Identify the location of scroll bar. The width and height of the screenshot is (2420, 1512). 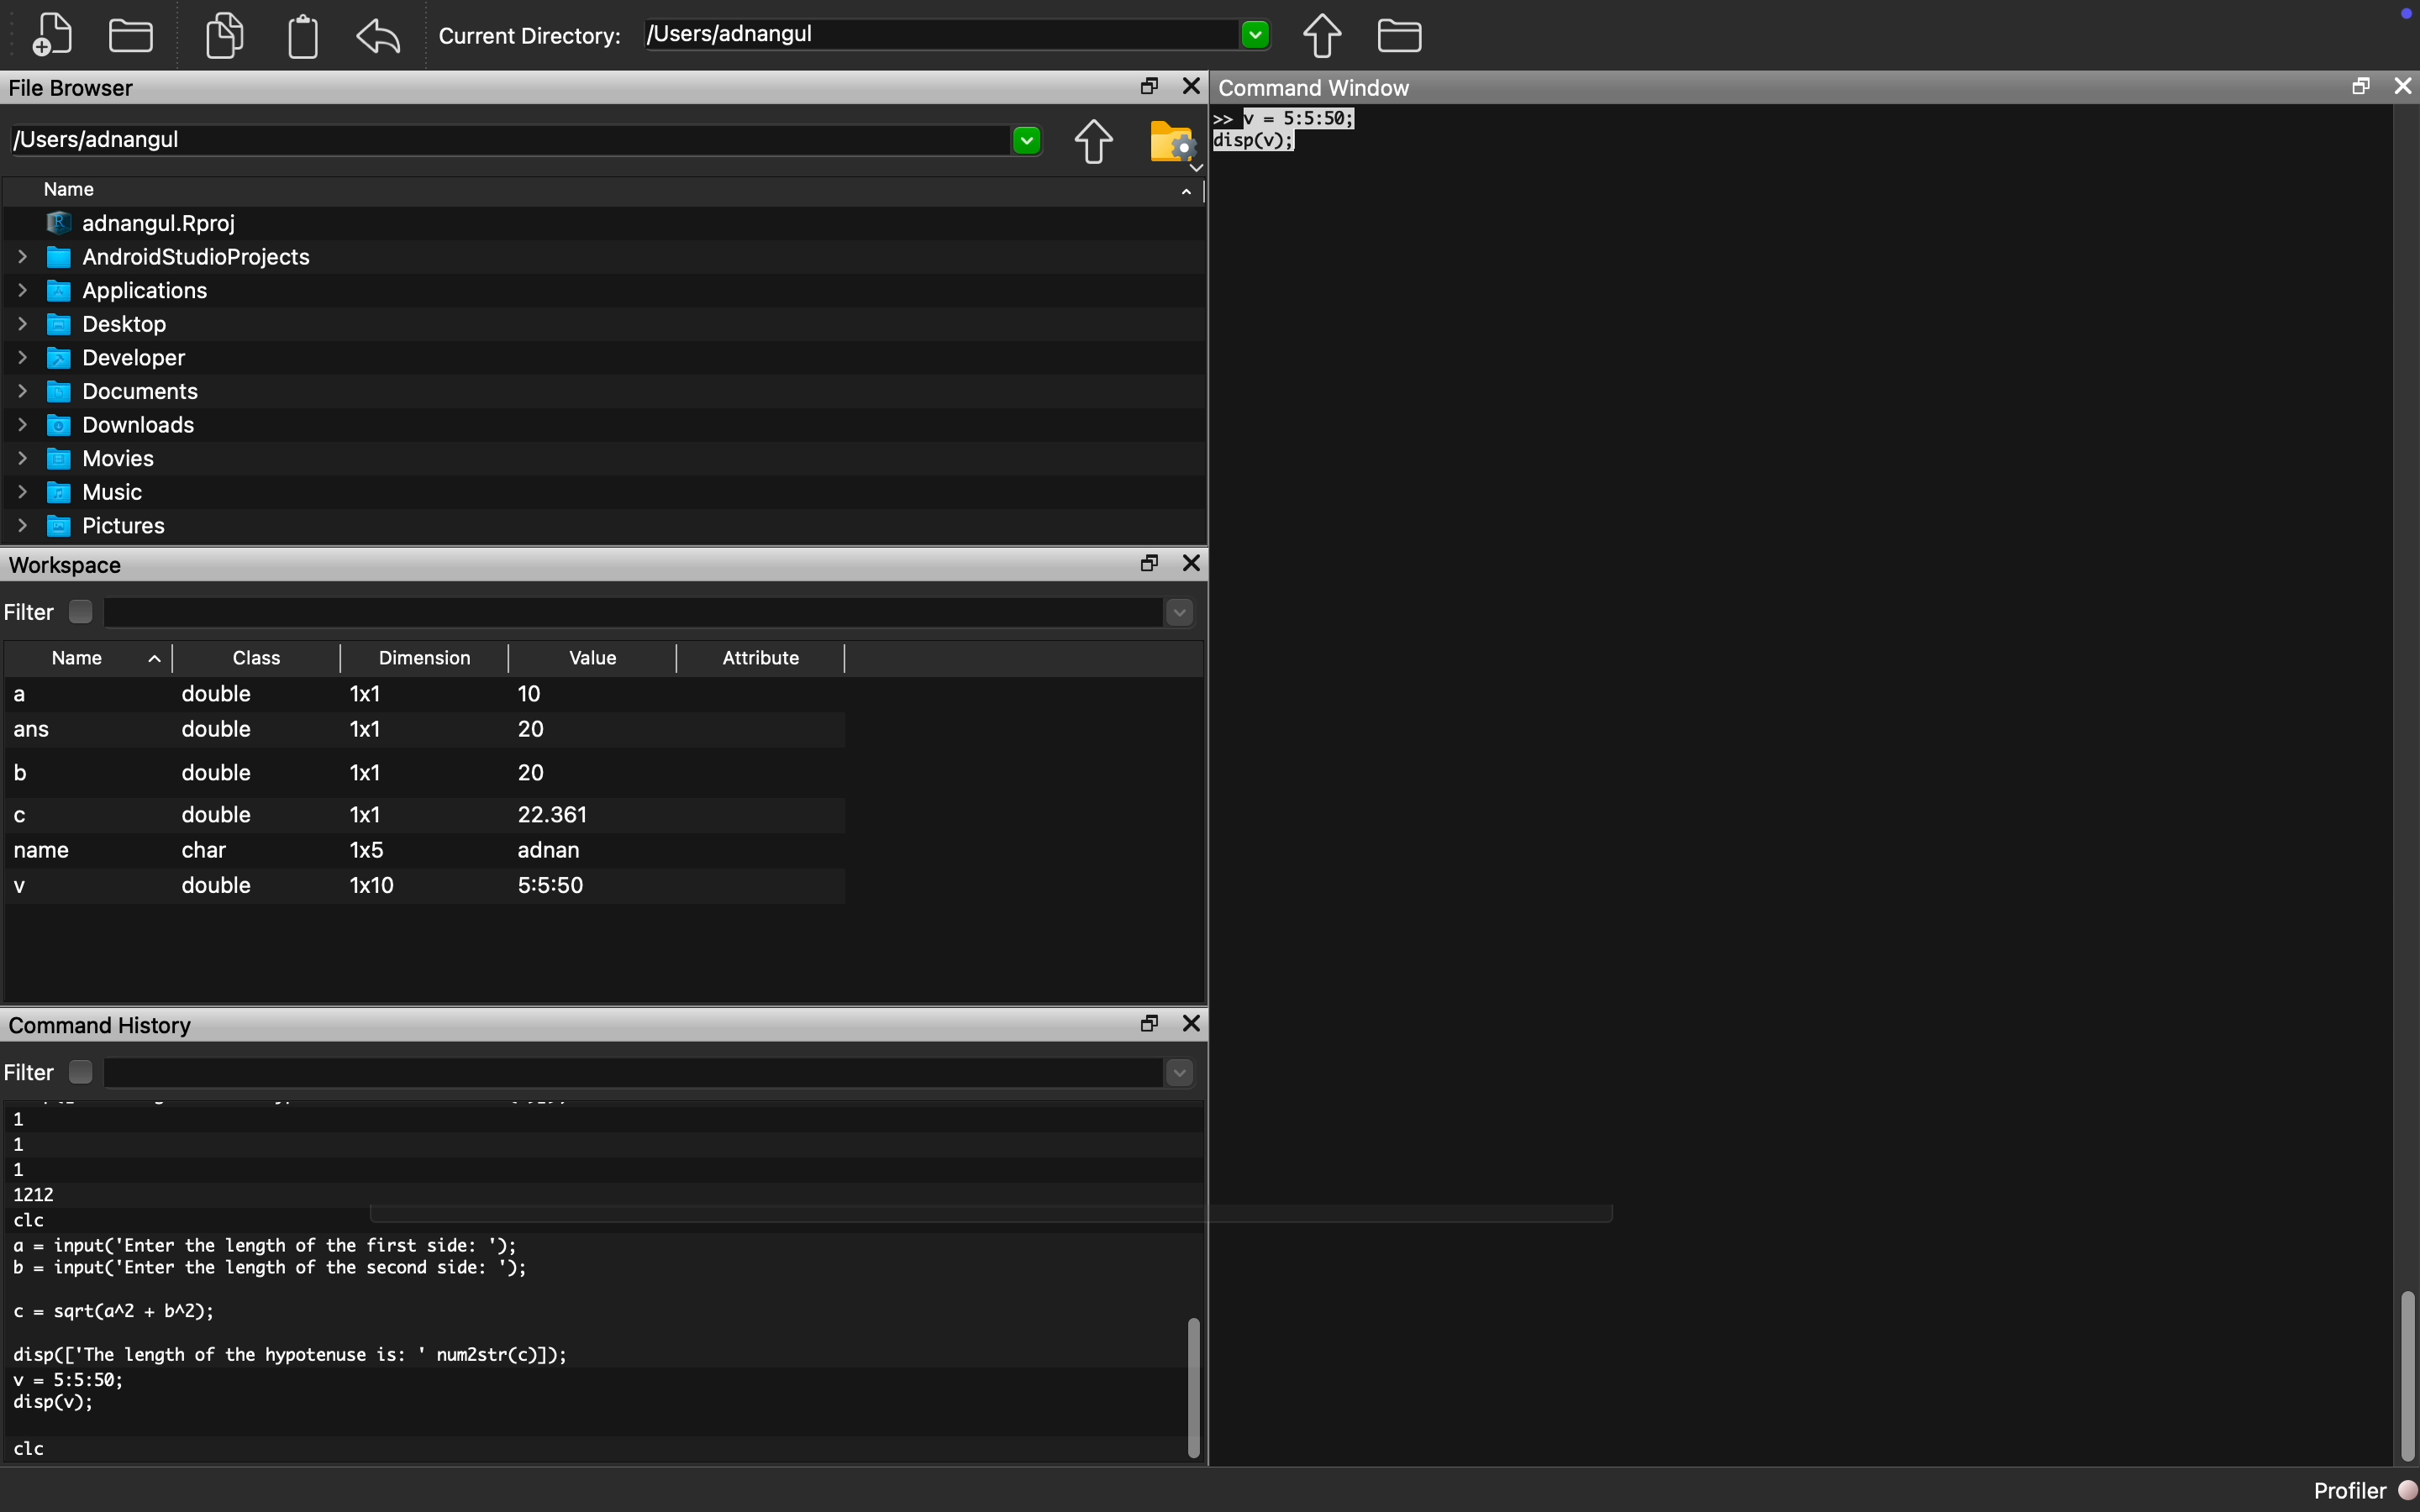
(2406, 1375).